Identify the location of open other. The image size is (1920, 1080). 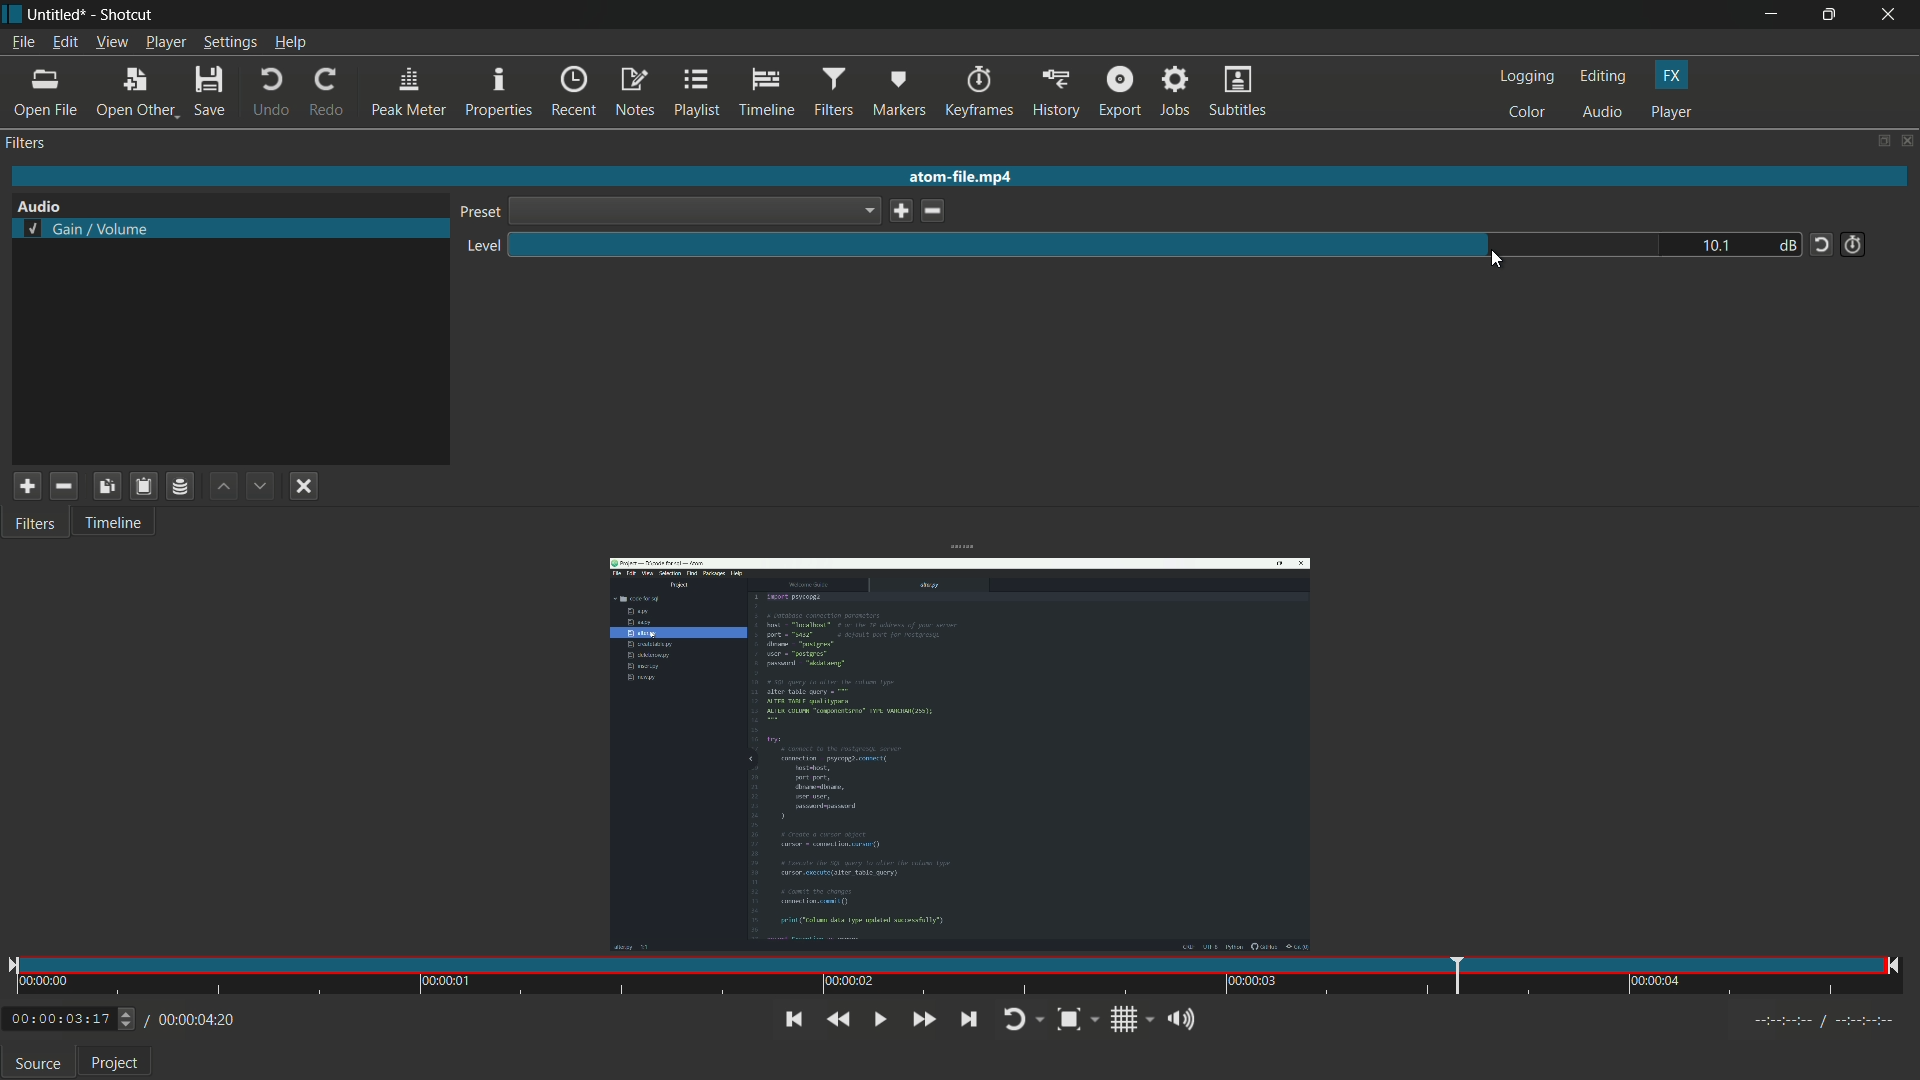
(134, 93).